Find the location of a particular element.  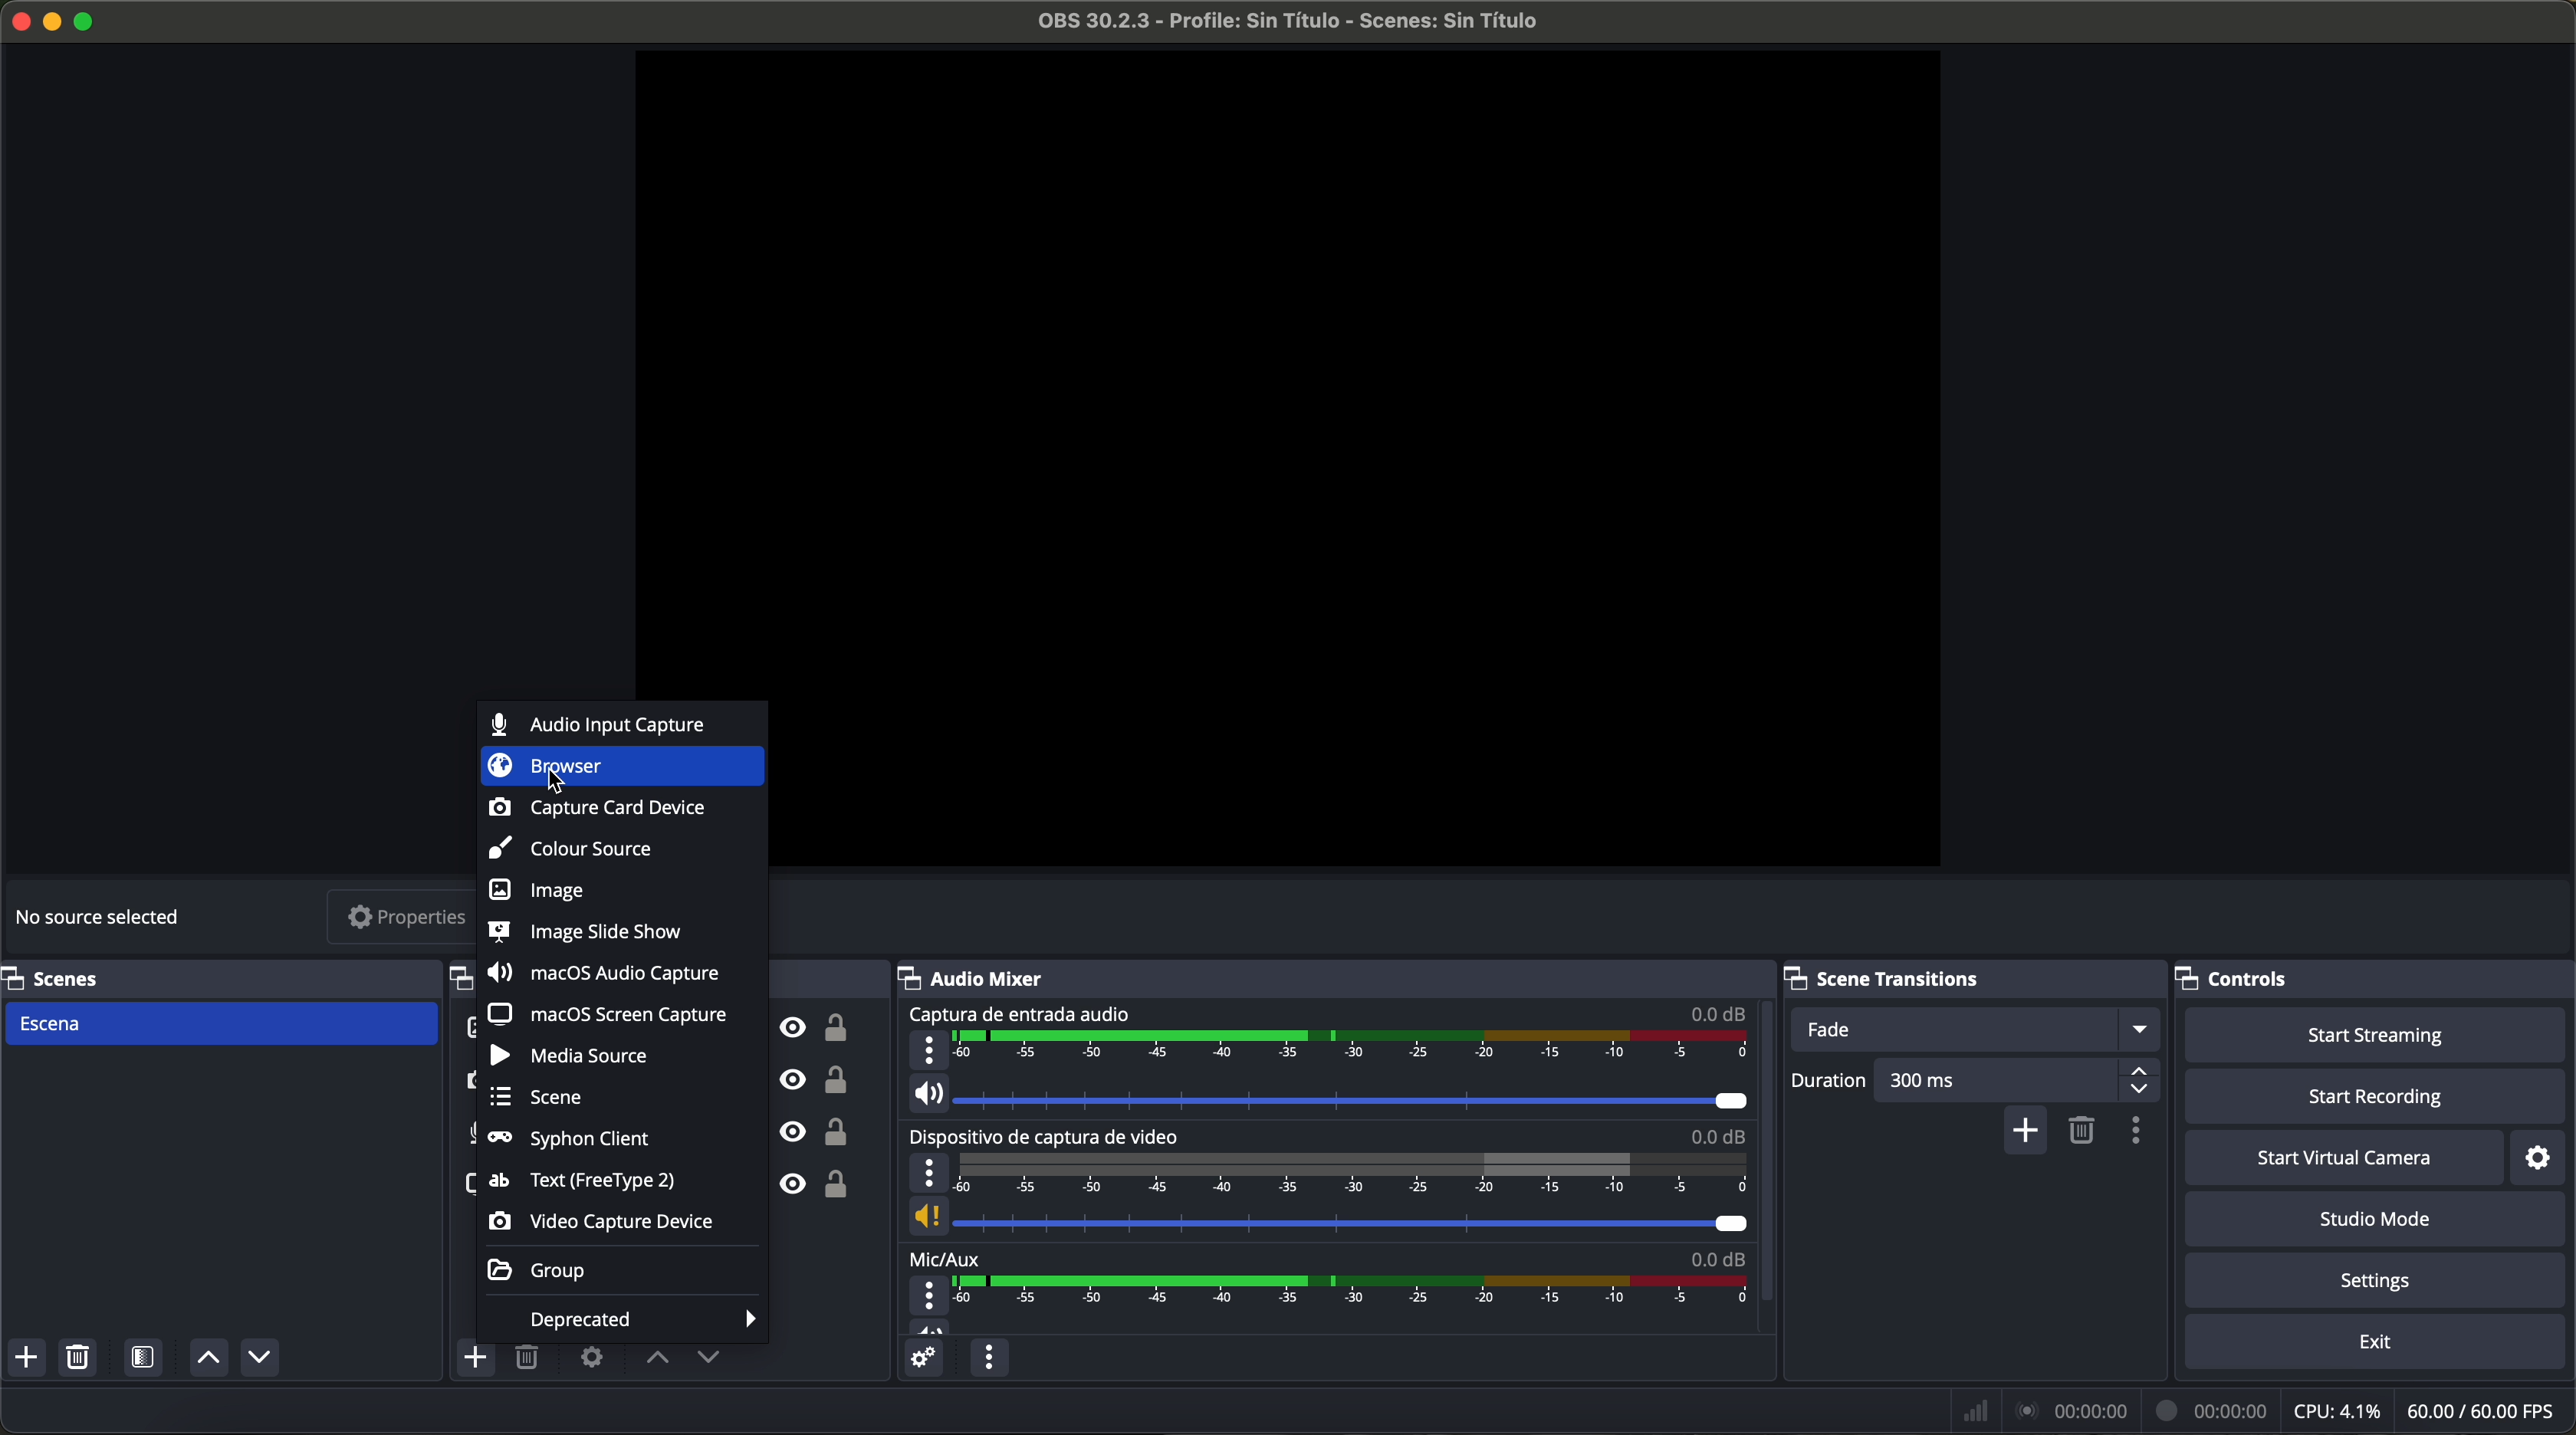

workspace is located at coordinates (1289, 375).